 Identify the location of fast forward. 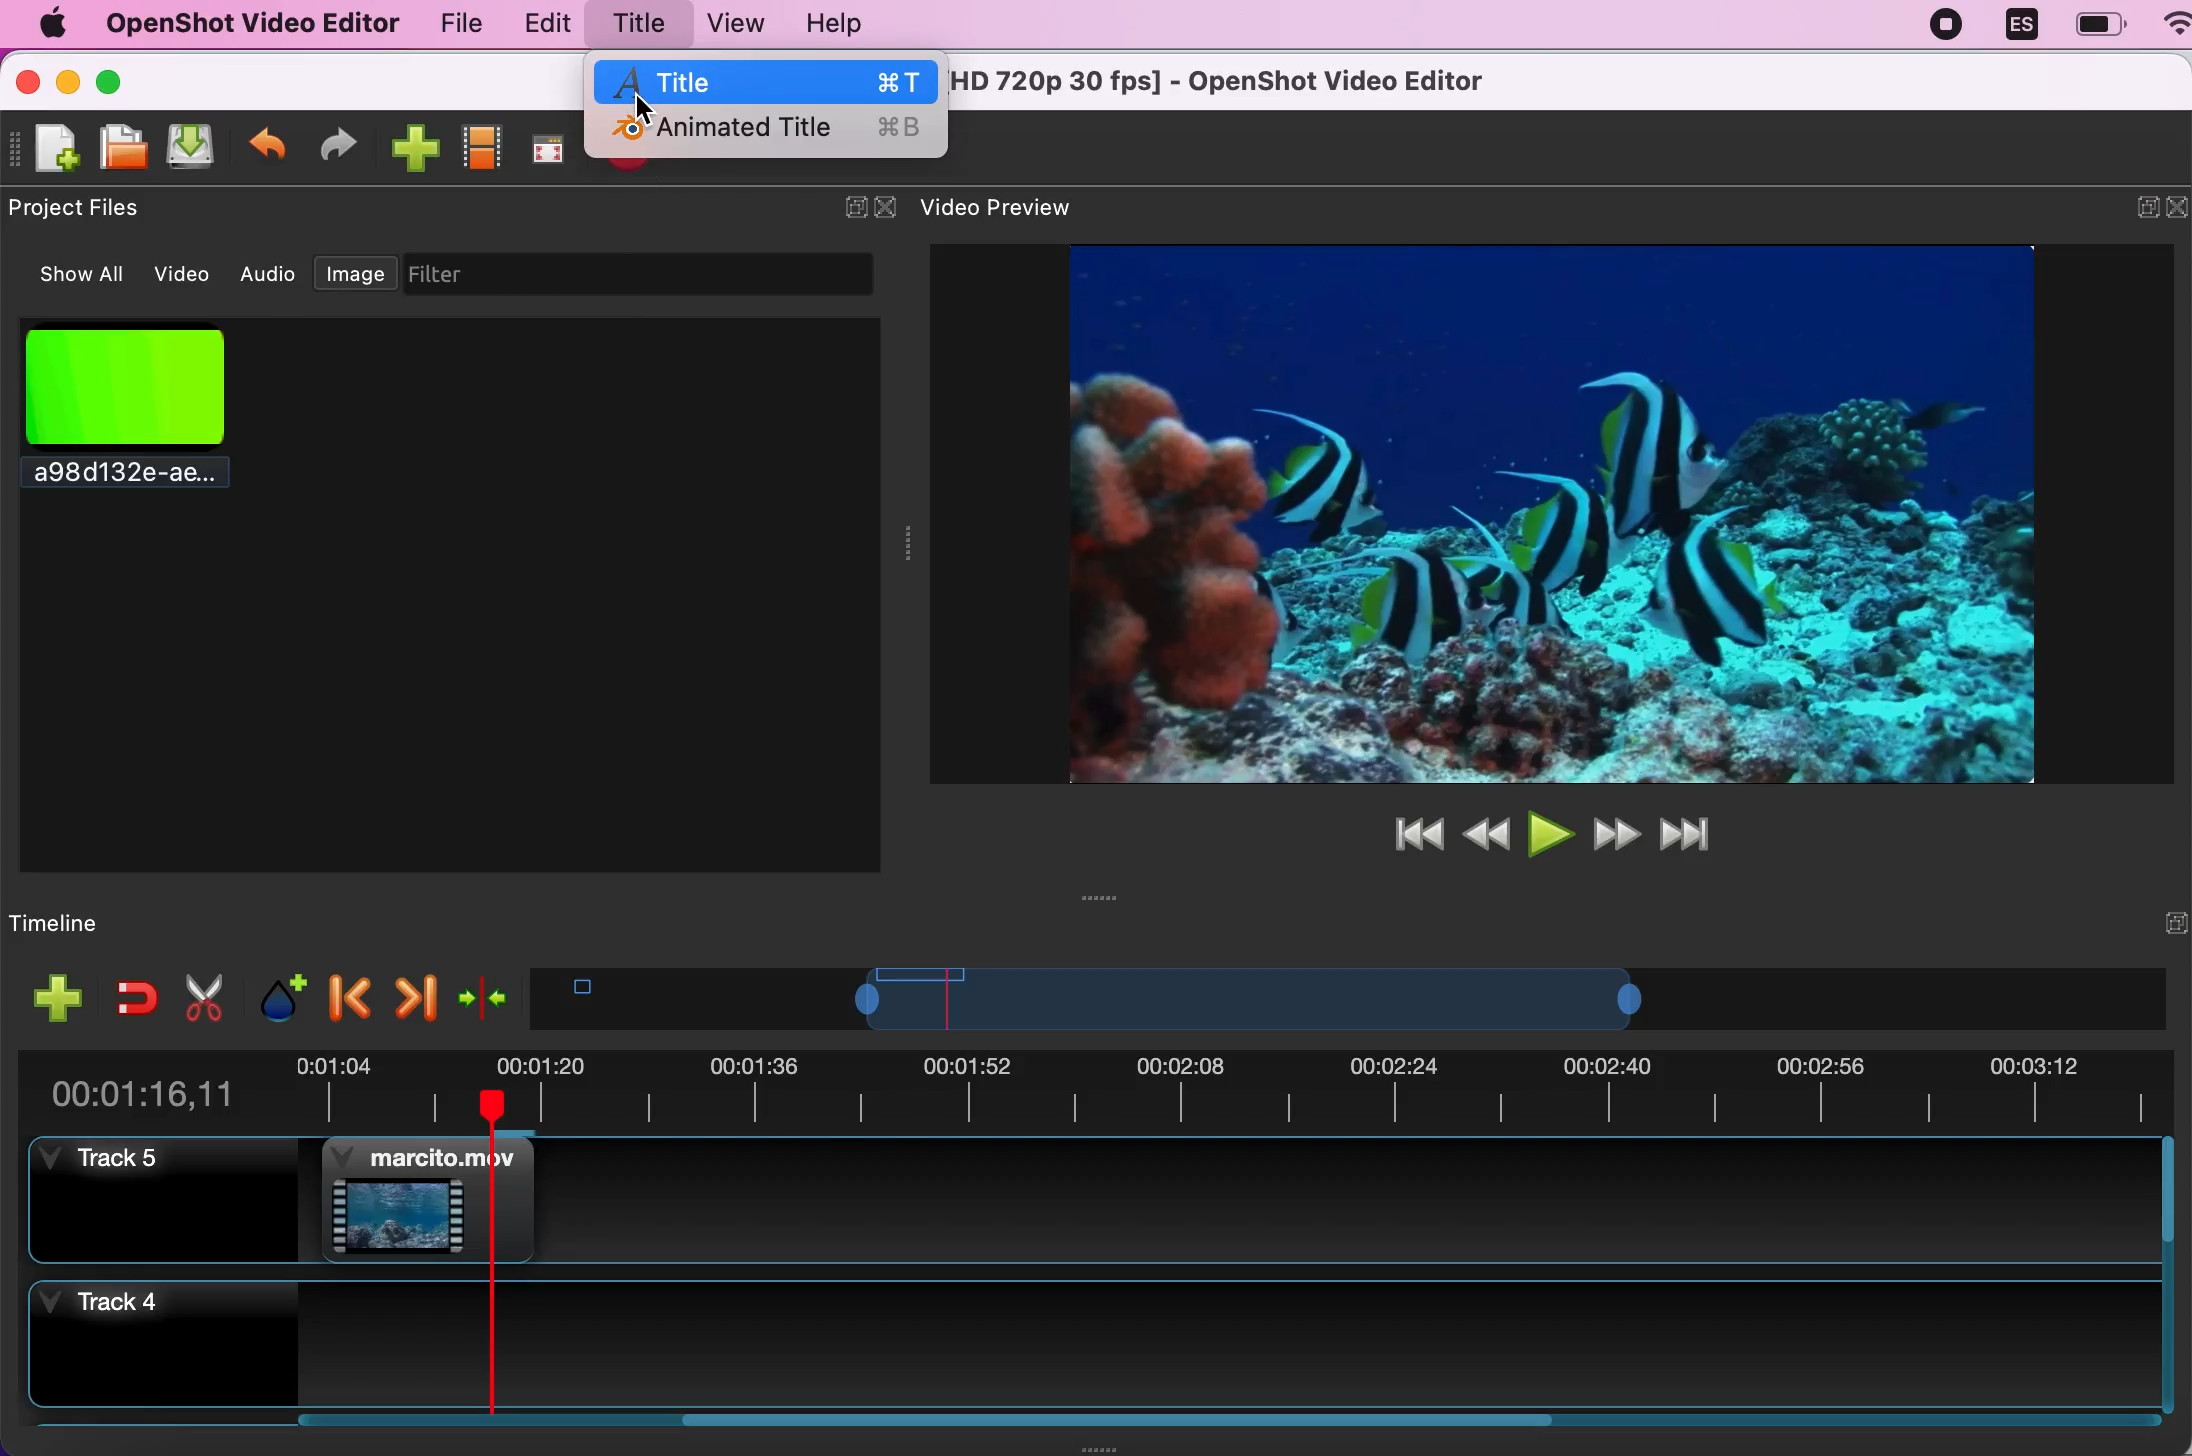
(1617, 833).